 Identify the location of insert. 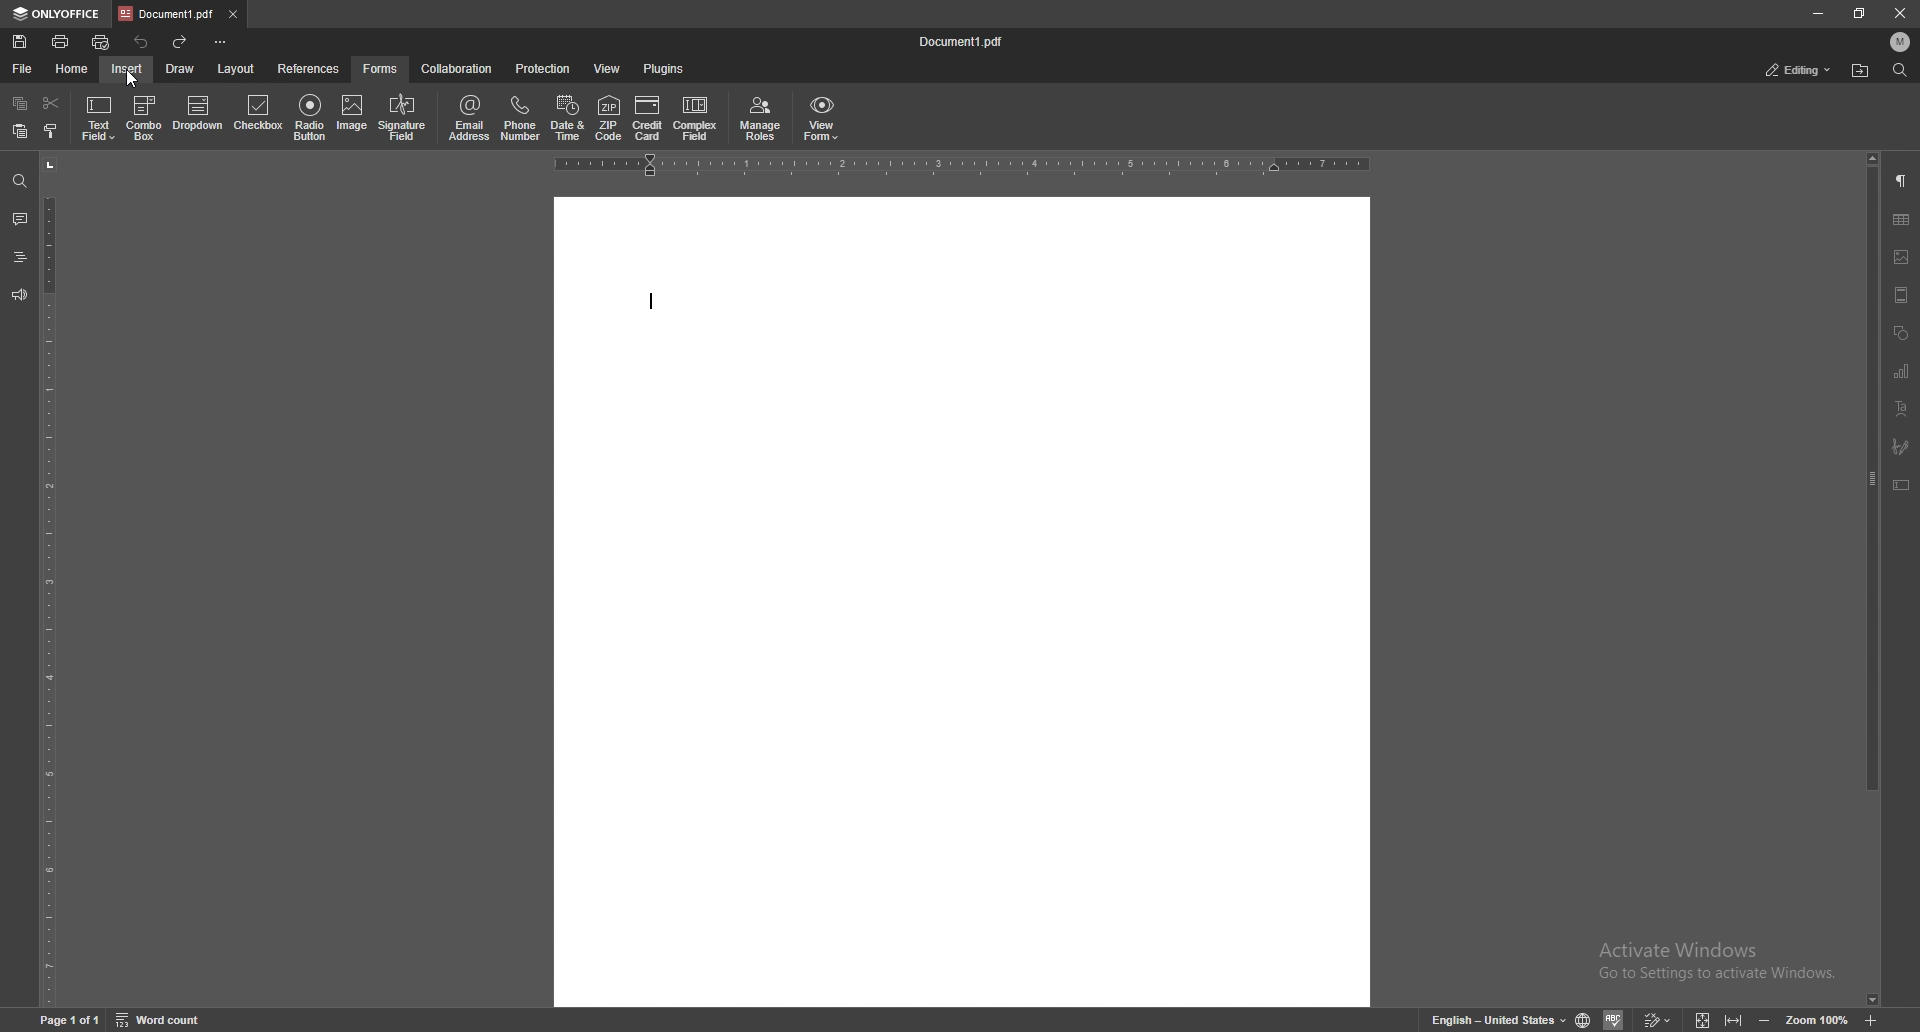
(129, 69).